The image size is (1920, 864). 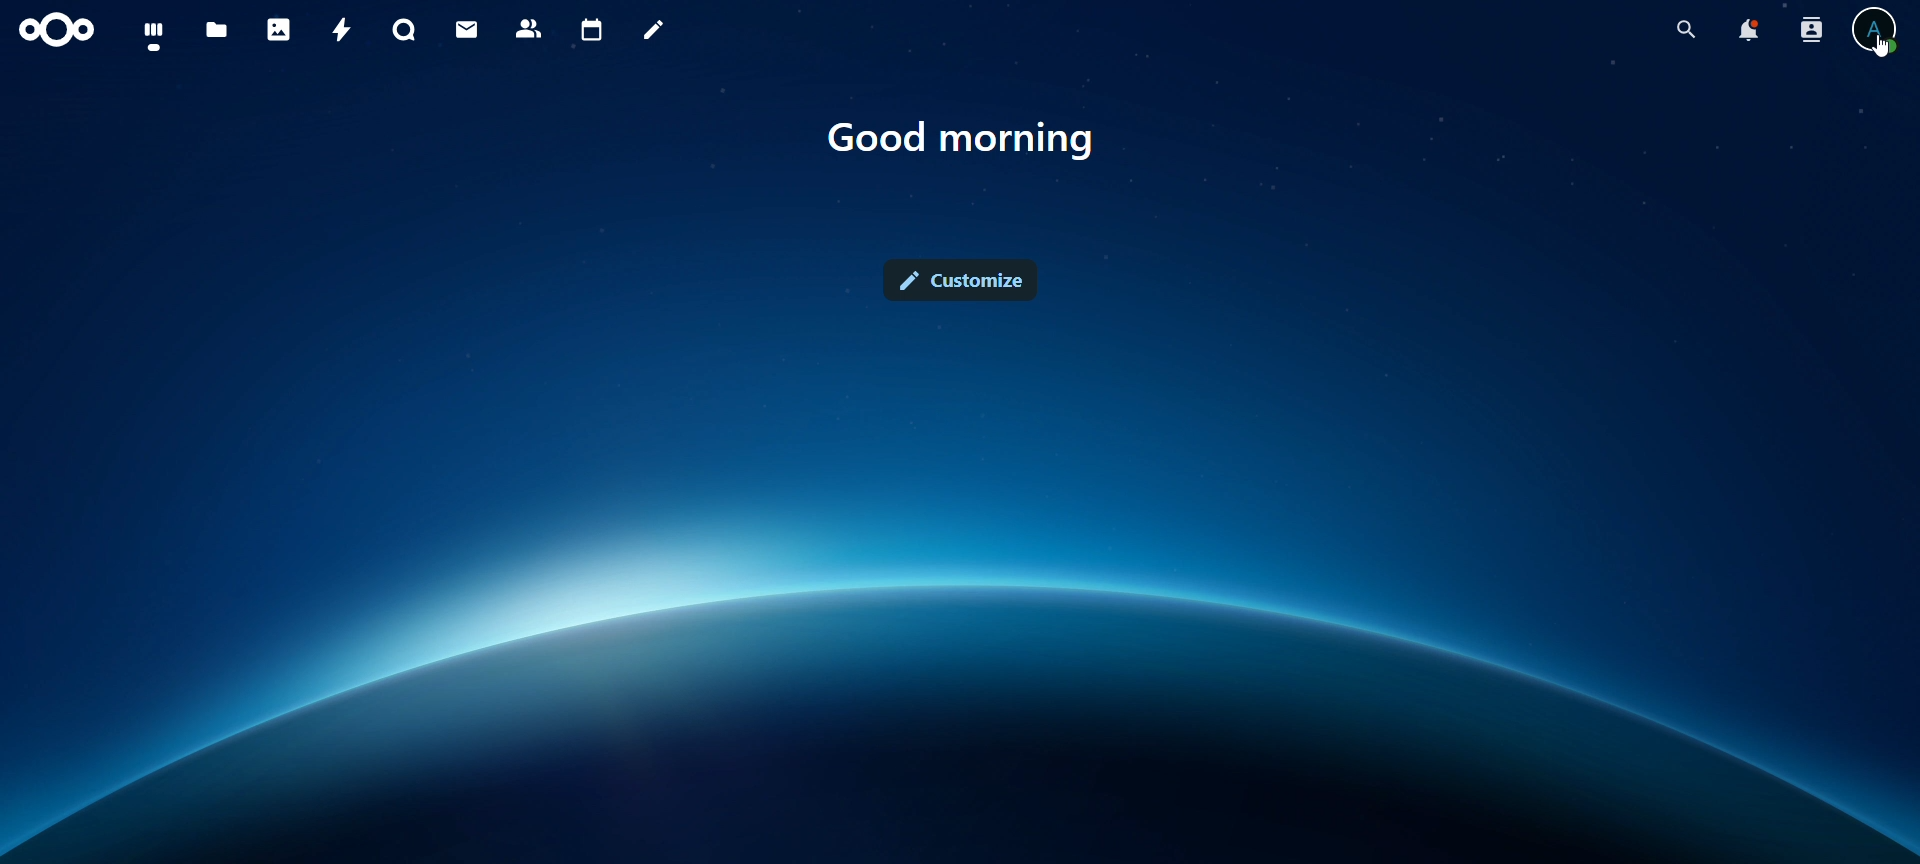 I want to click on search, so click(x=1681, y=30).